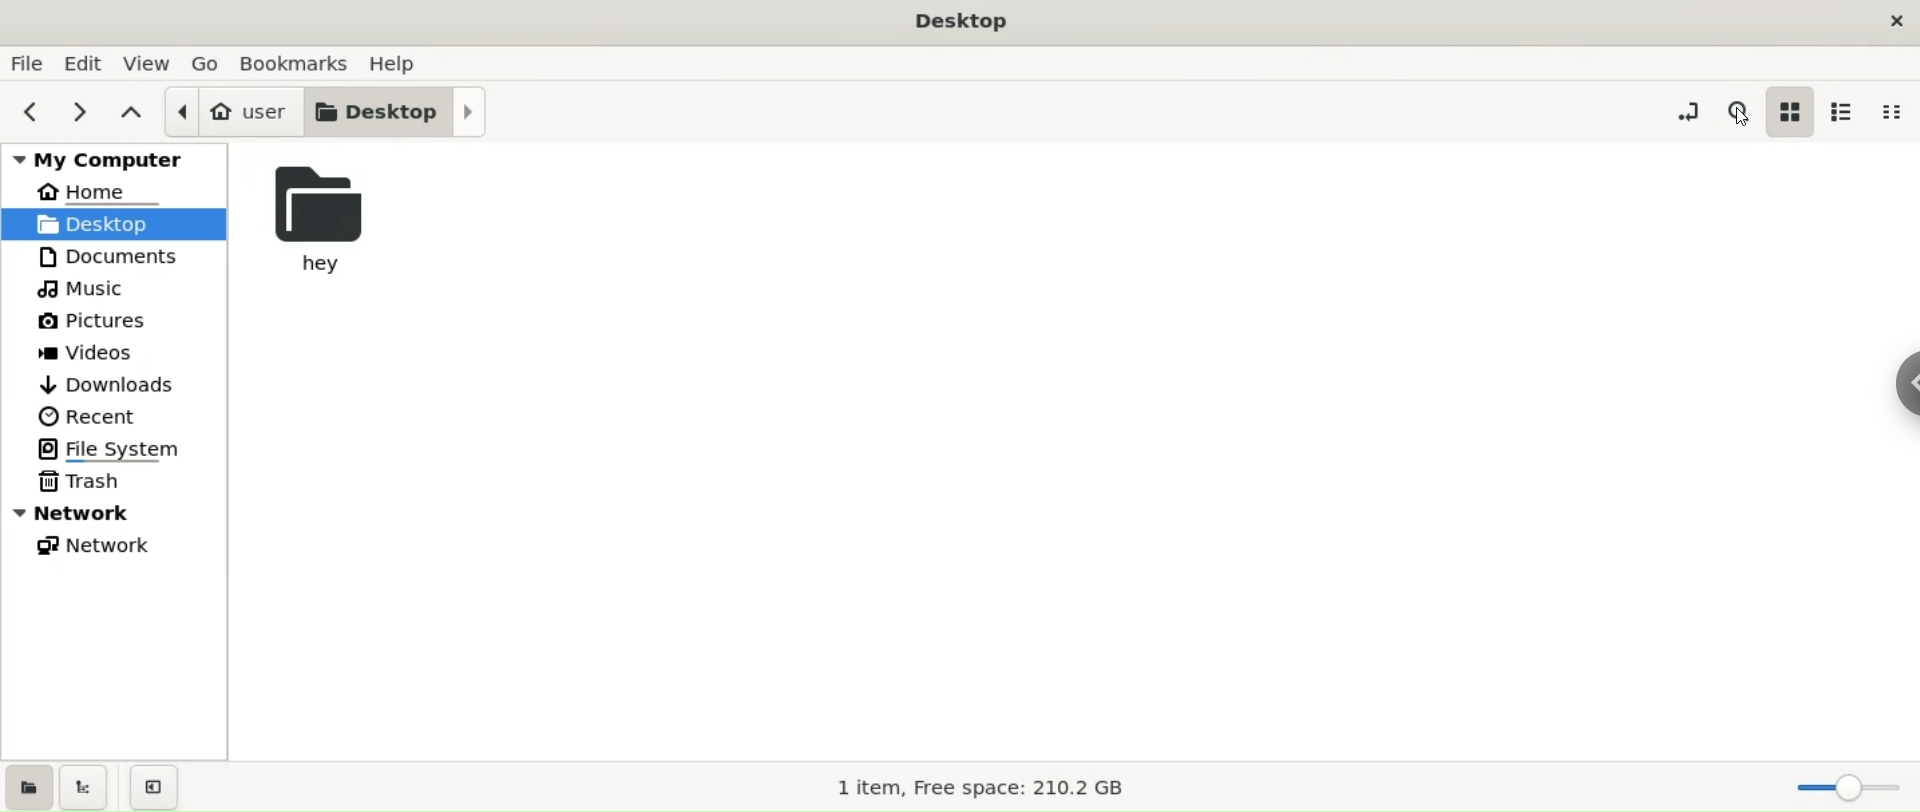  What do you see at coordinates (1740, 110) in the screenshot?
I see `search ` at bounding box center [1740, 110].